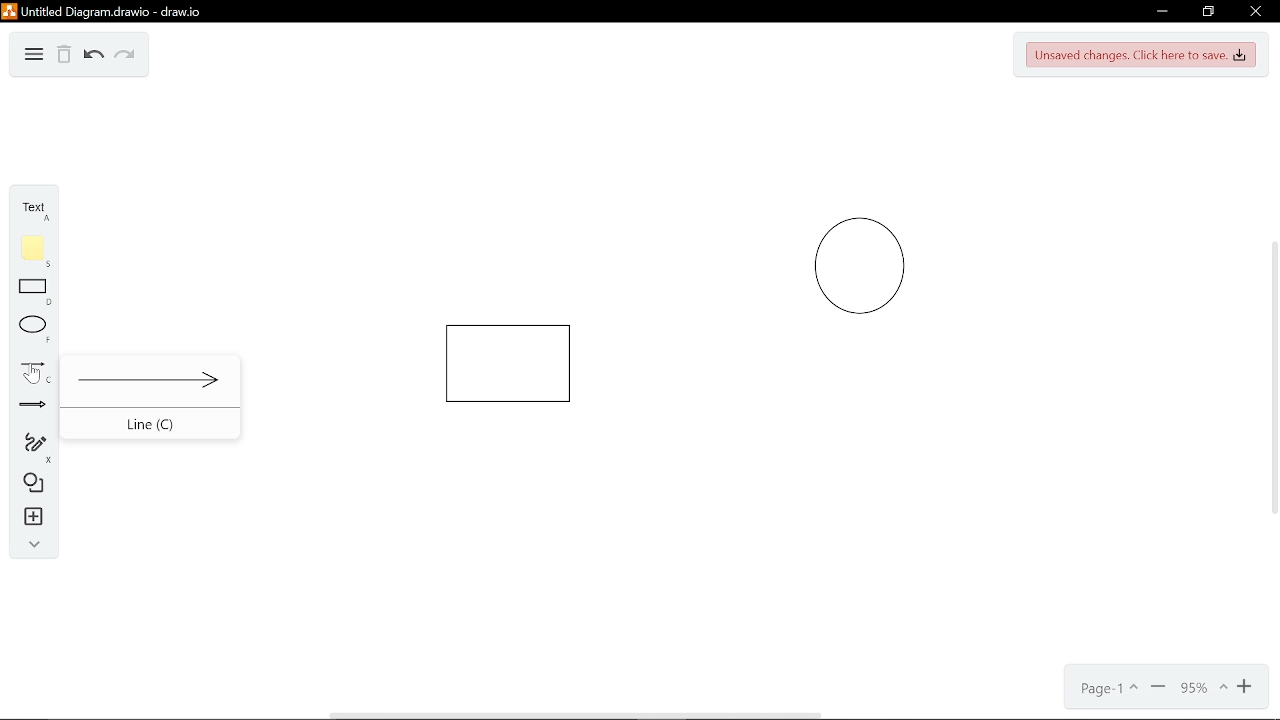  I want to click on Line, so click(30, 367).